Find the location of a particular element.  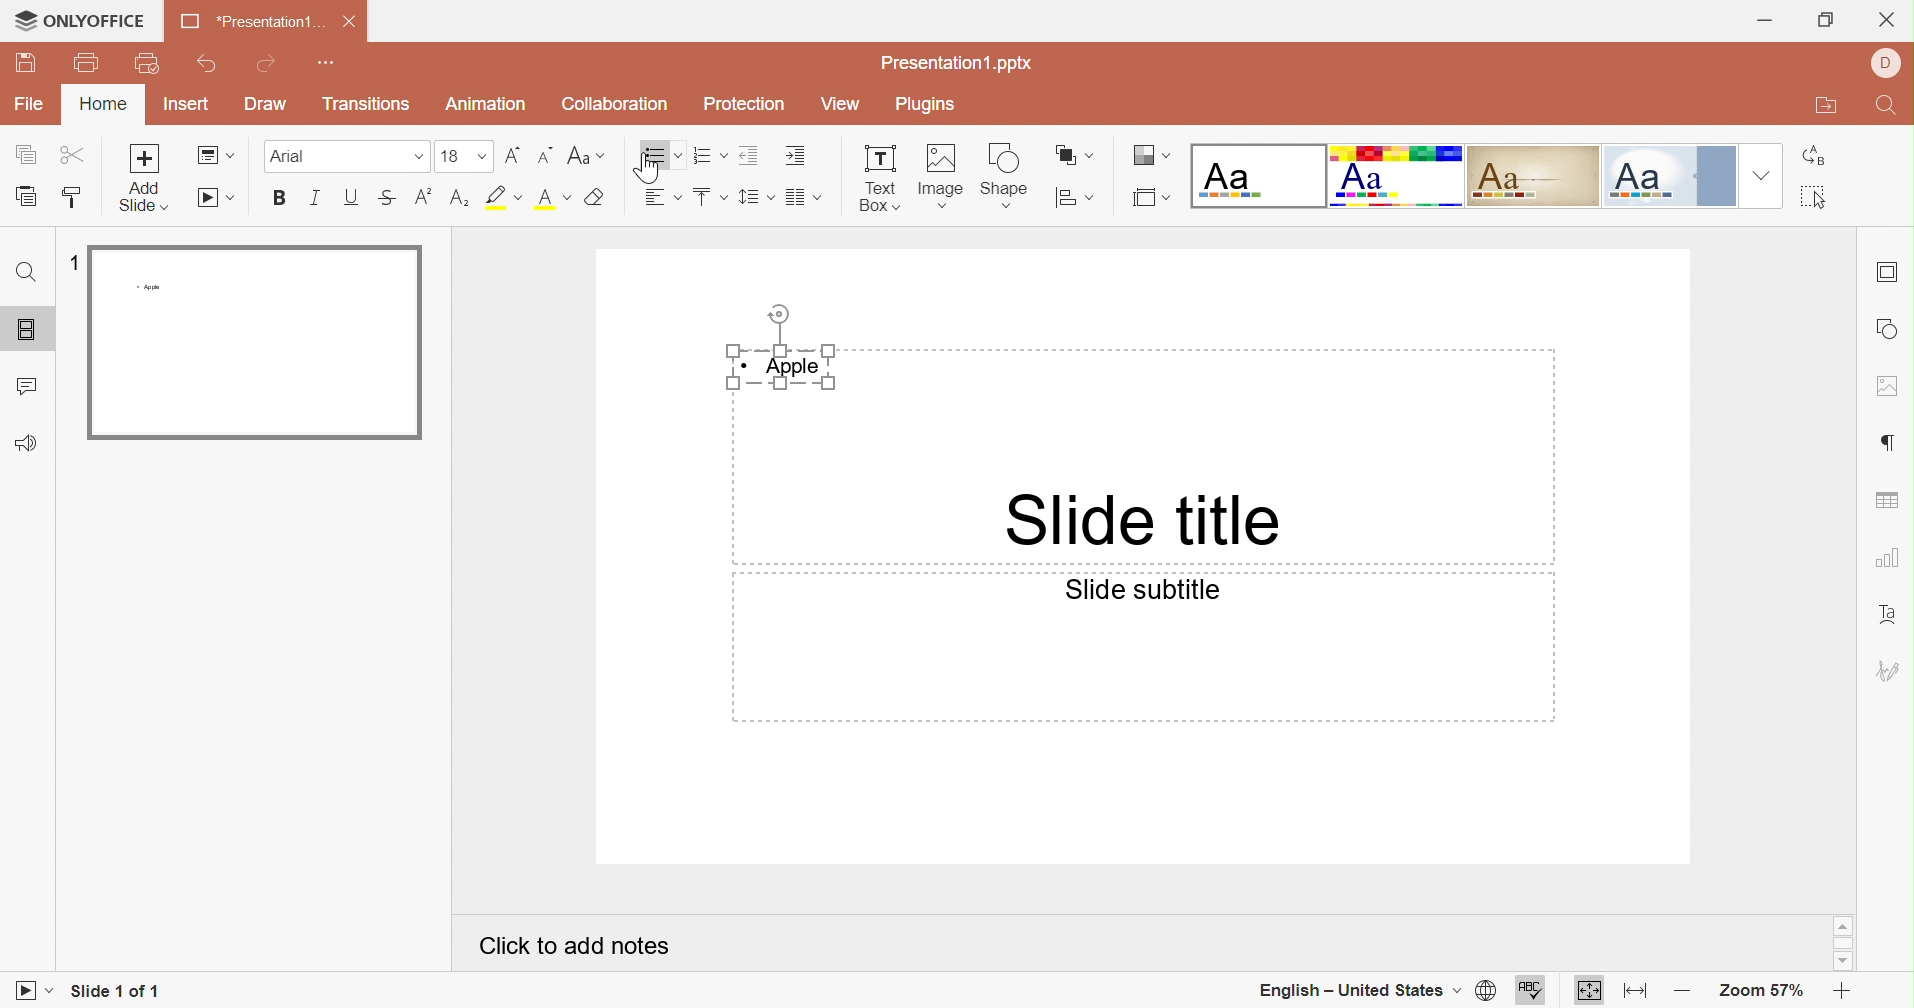

Decrease indent is located at coordinates (747, 156).